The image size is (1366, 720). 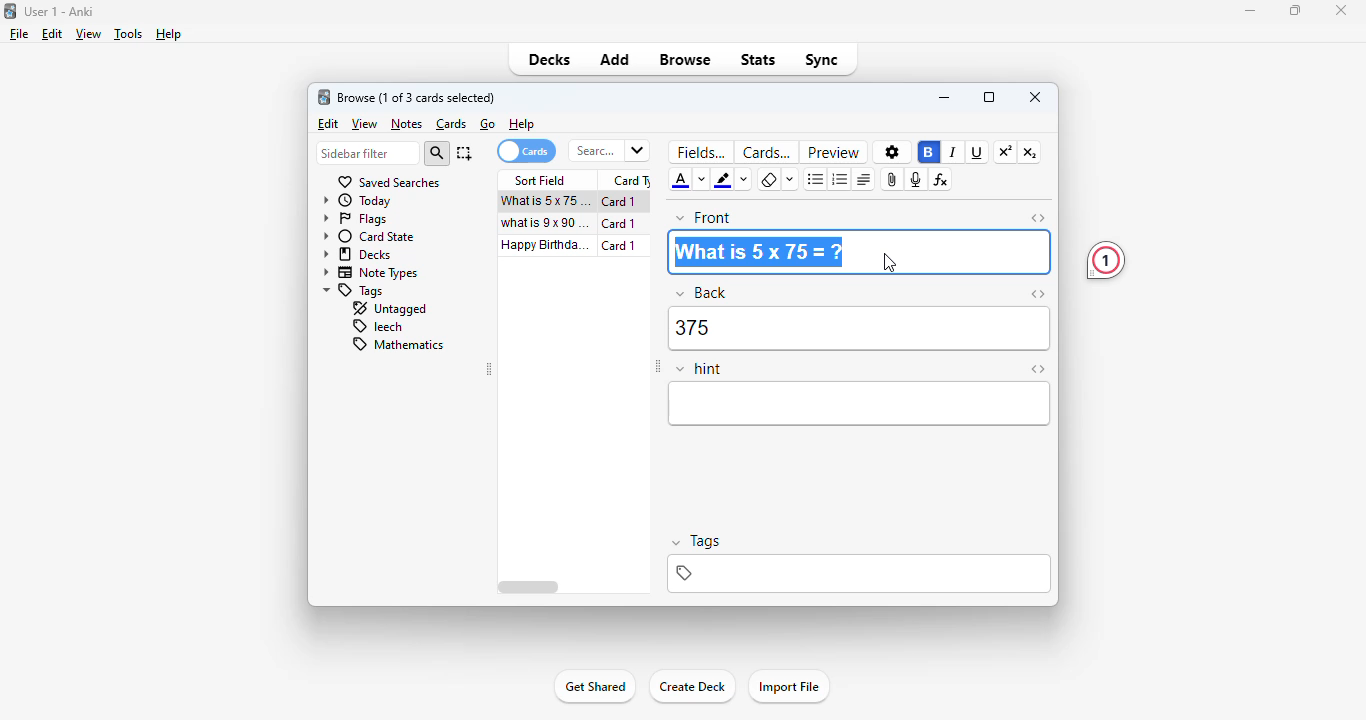 What do you see at coordinates (894, 180) in the screenshot?
I see `attach pictures/audio/video` at bounding box center [894, 180].